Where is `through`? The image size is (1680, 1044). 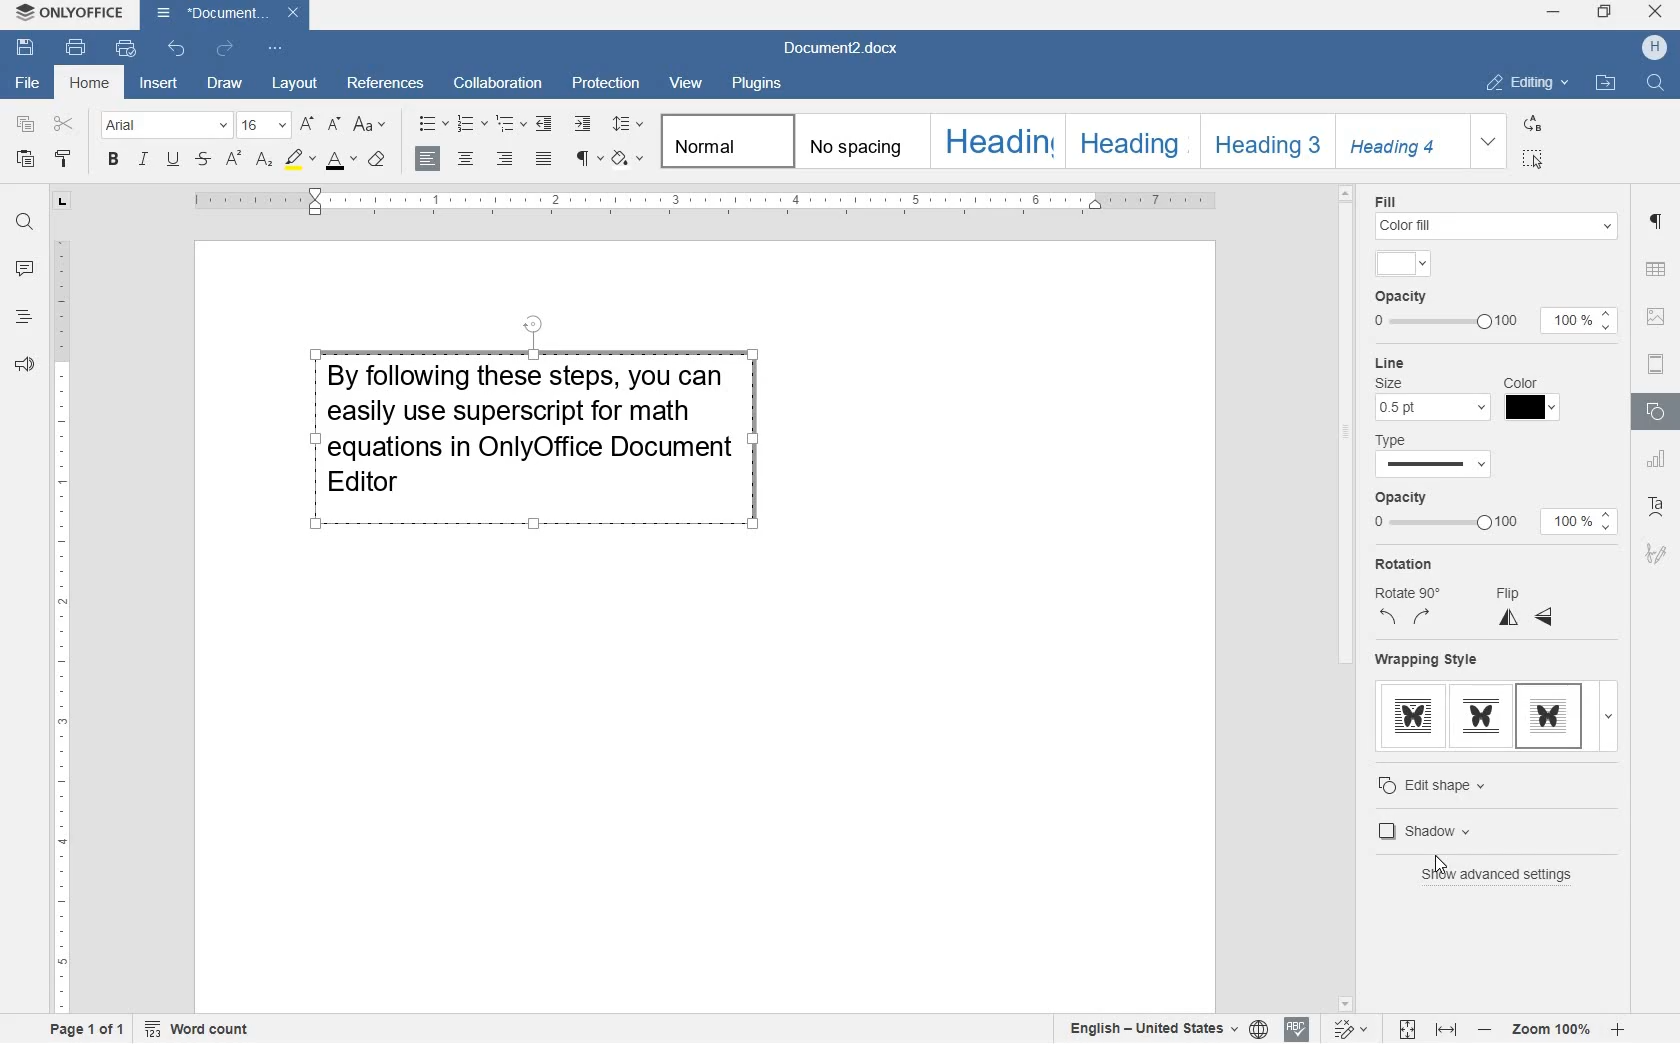
through is located at coordinates (1414, 714).